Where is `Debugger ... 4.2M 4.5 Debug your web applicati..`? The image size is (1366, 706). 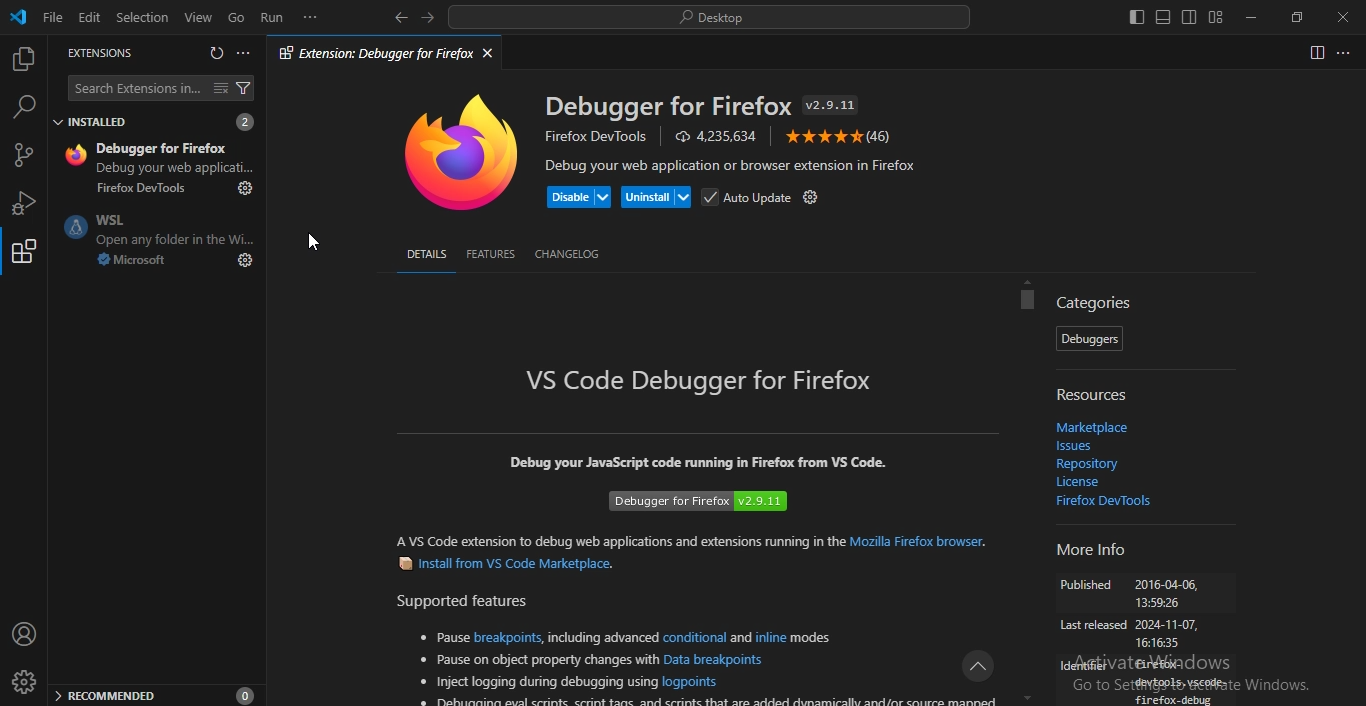
Debugger ... 4.2M 4.5 Debug your web applicati.. is located at coordinates (175, 157).